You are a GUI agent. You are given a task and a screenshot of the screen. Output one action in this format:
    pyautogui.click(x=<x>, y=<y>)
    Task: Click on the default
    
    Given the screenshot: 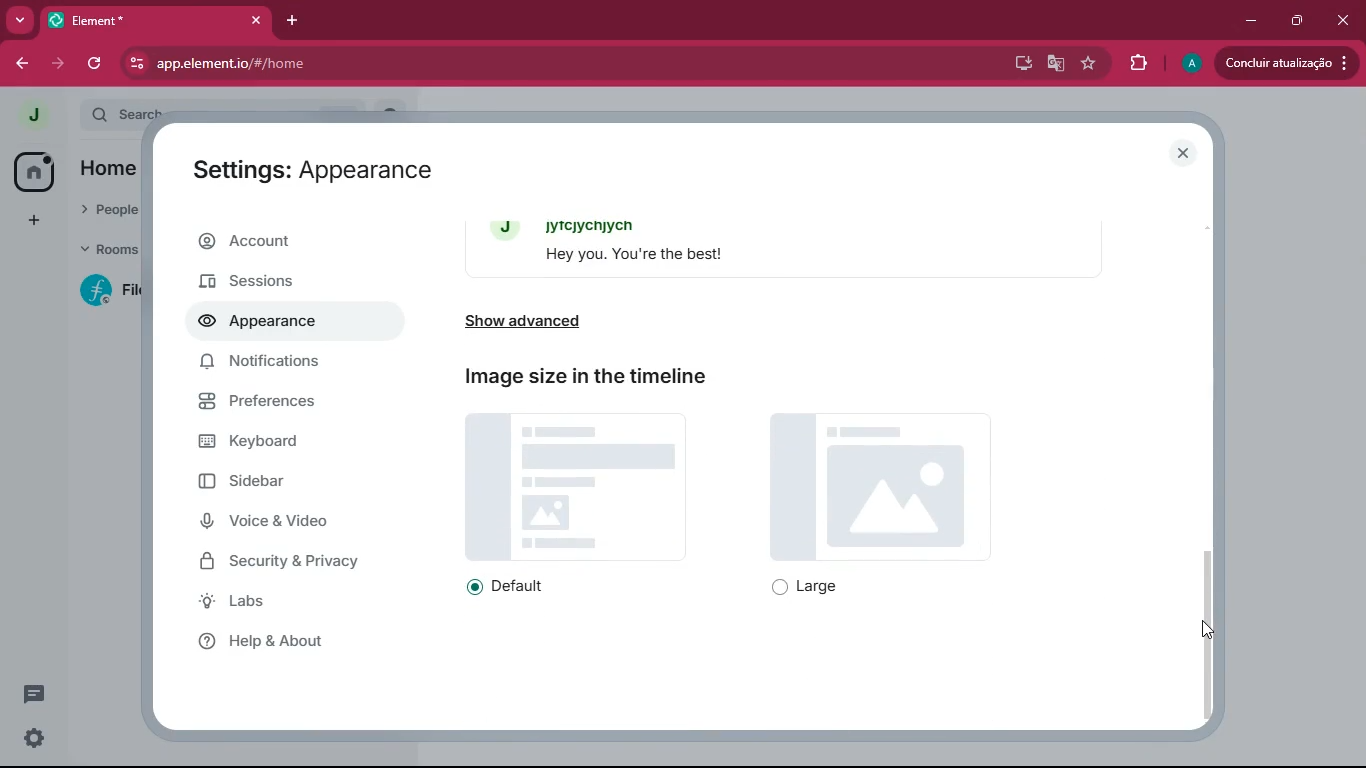 What is the action you would take?
    pyautogui.click(x=517, y=587)
    